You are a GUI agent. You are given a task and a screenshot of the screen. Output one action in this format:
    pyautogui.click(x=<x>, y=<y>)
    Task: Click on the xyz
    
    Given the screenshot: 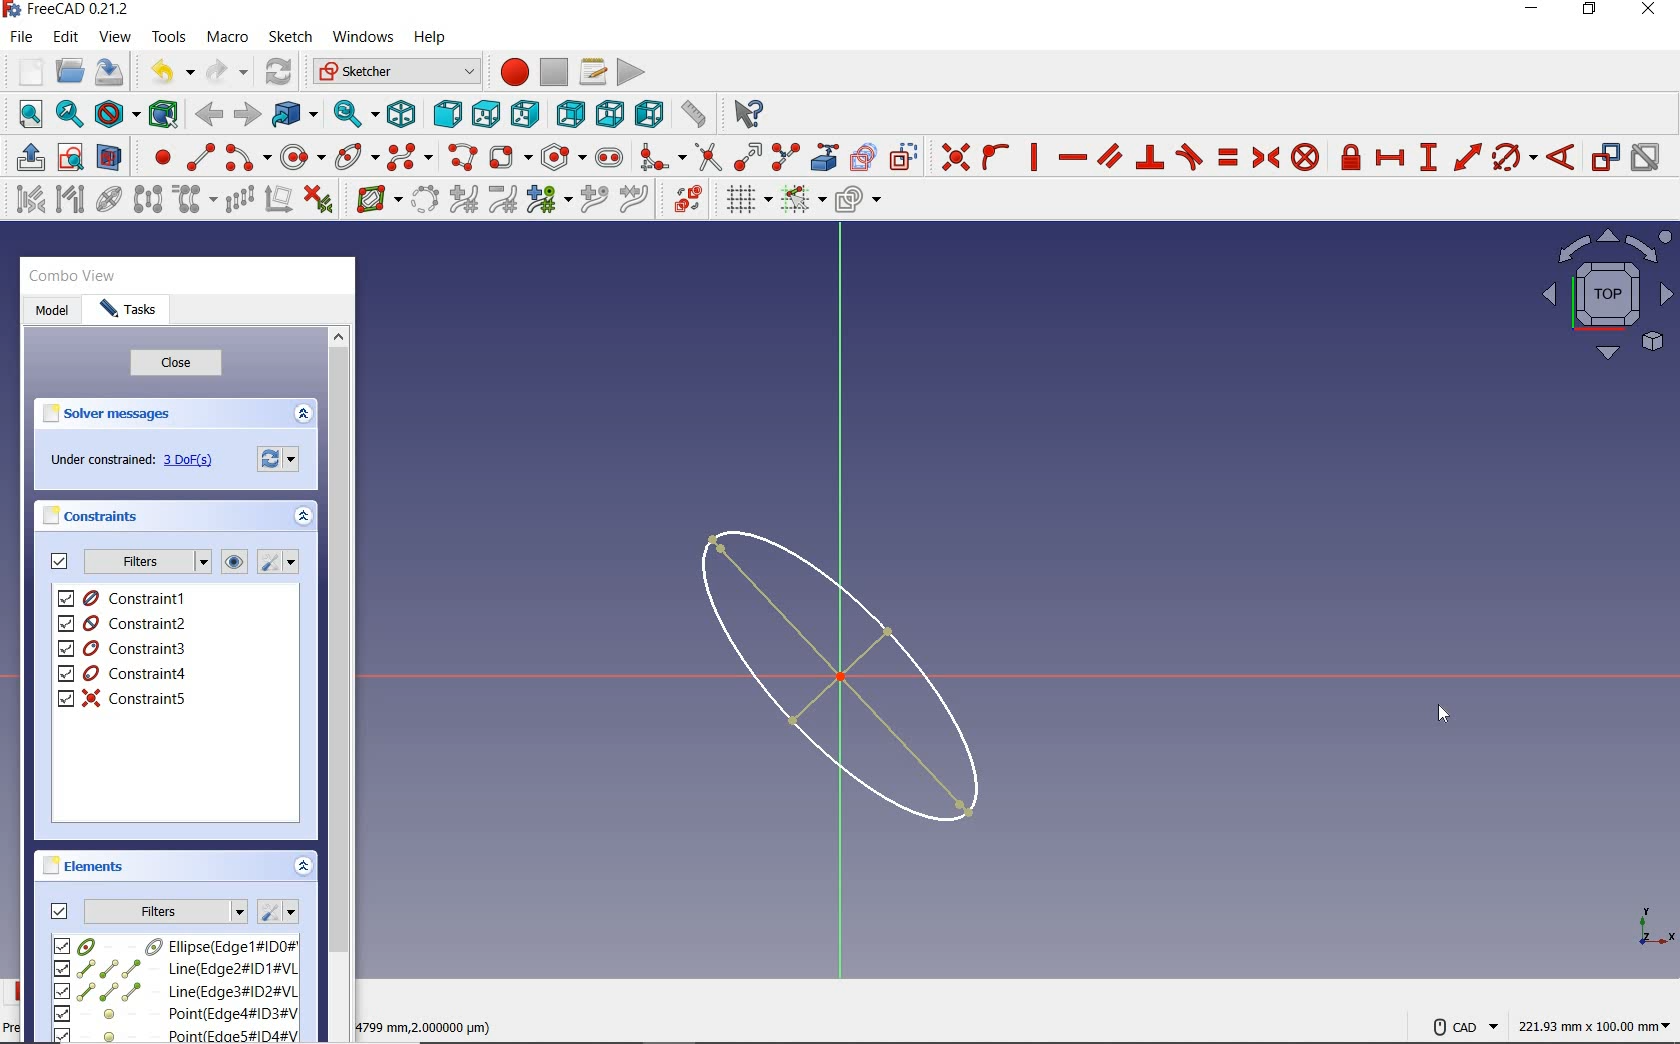 What is the action you would take?
    pyautogui.click(x=1652, y=924)
    